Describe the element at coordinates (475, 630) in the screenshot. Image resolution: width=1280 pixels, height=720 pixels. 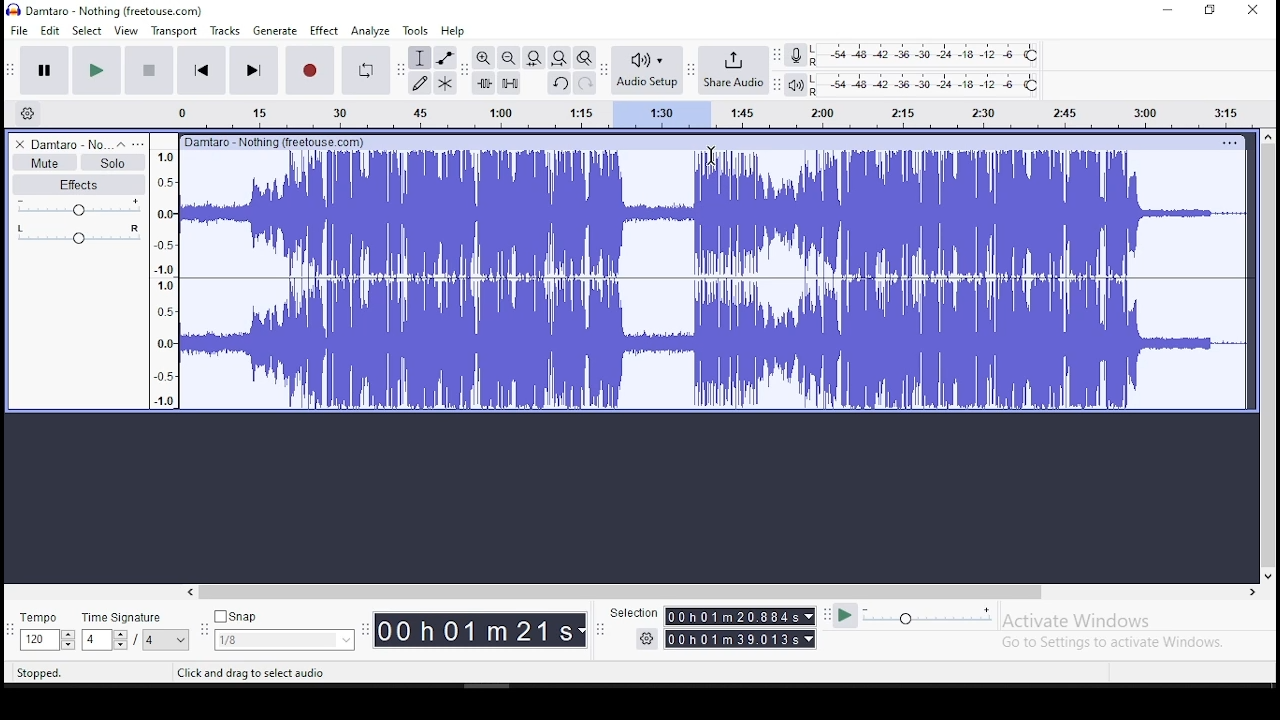
I see `0O0hO01m21s` at that location.